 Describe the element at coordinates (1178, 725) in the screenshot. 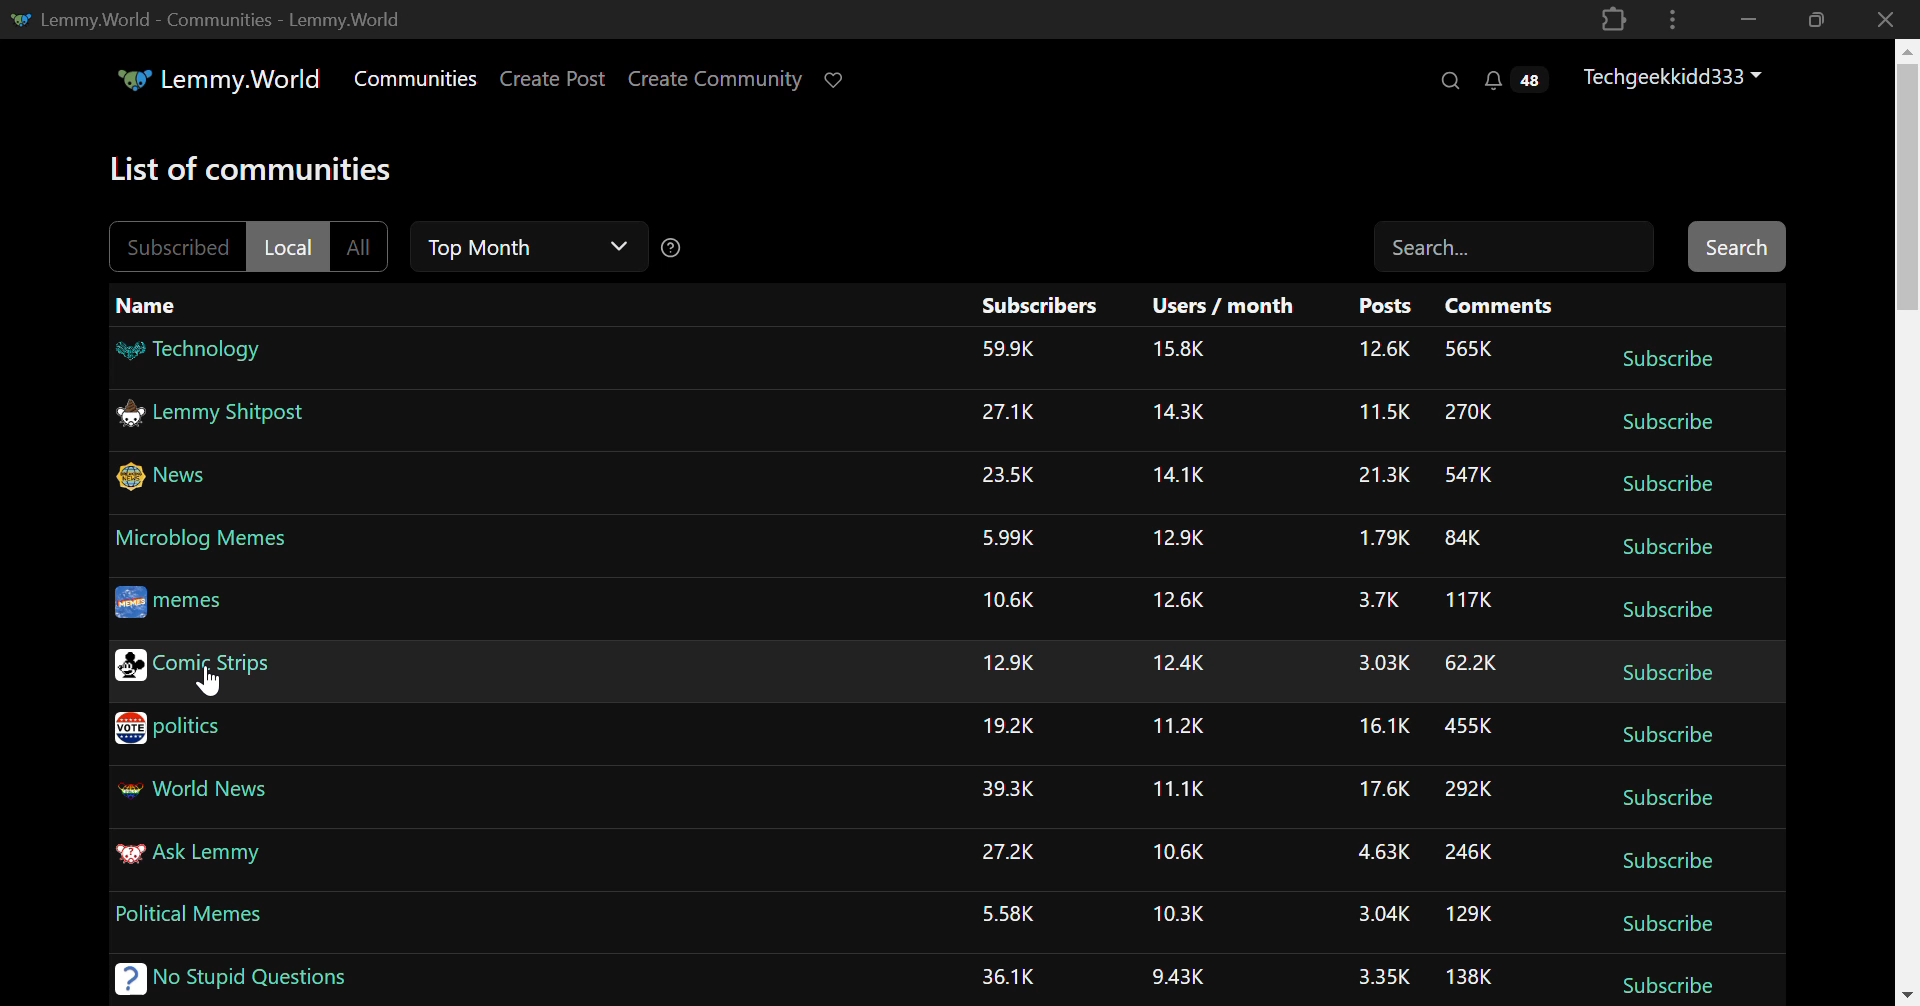

I see `11.2K` at that location.